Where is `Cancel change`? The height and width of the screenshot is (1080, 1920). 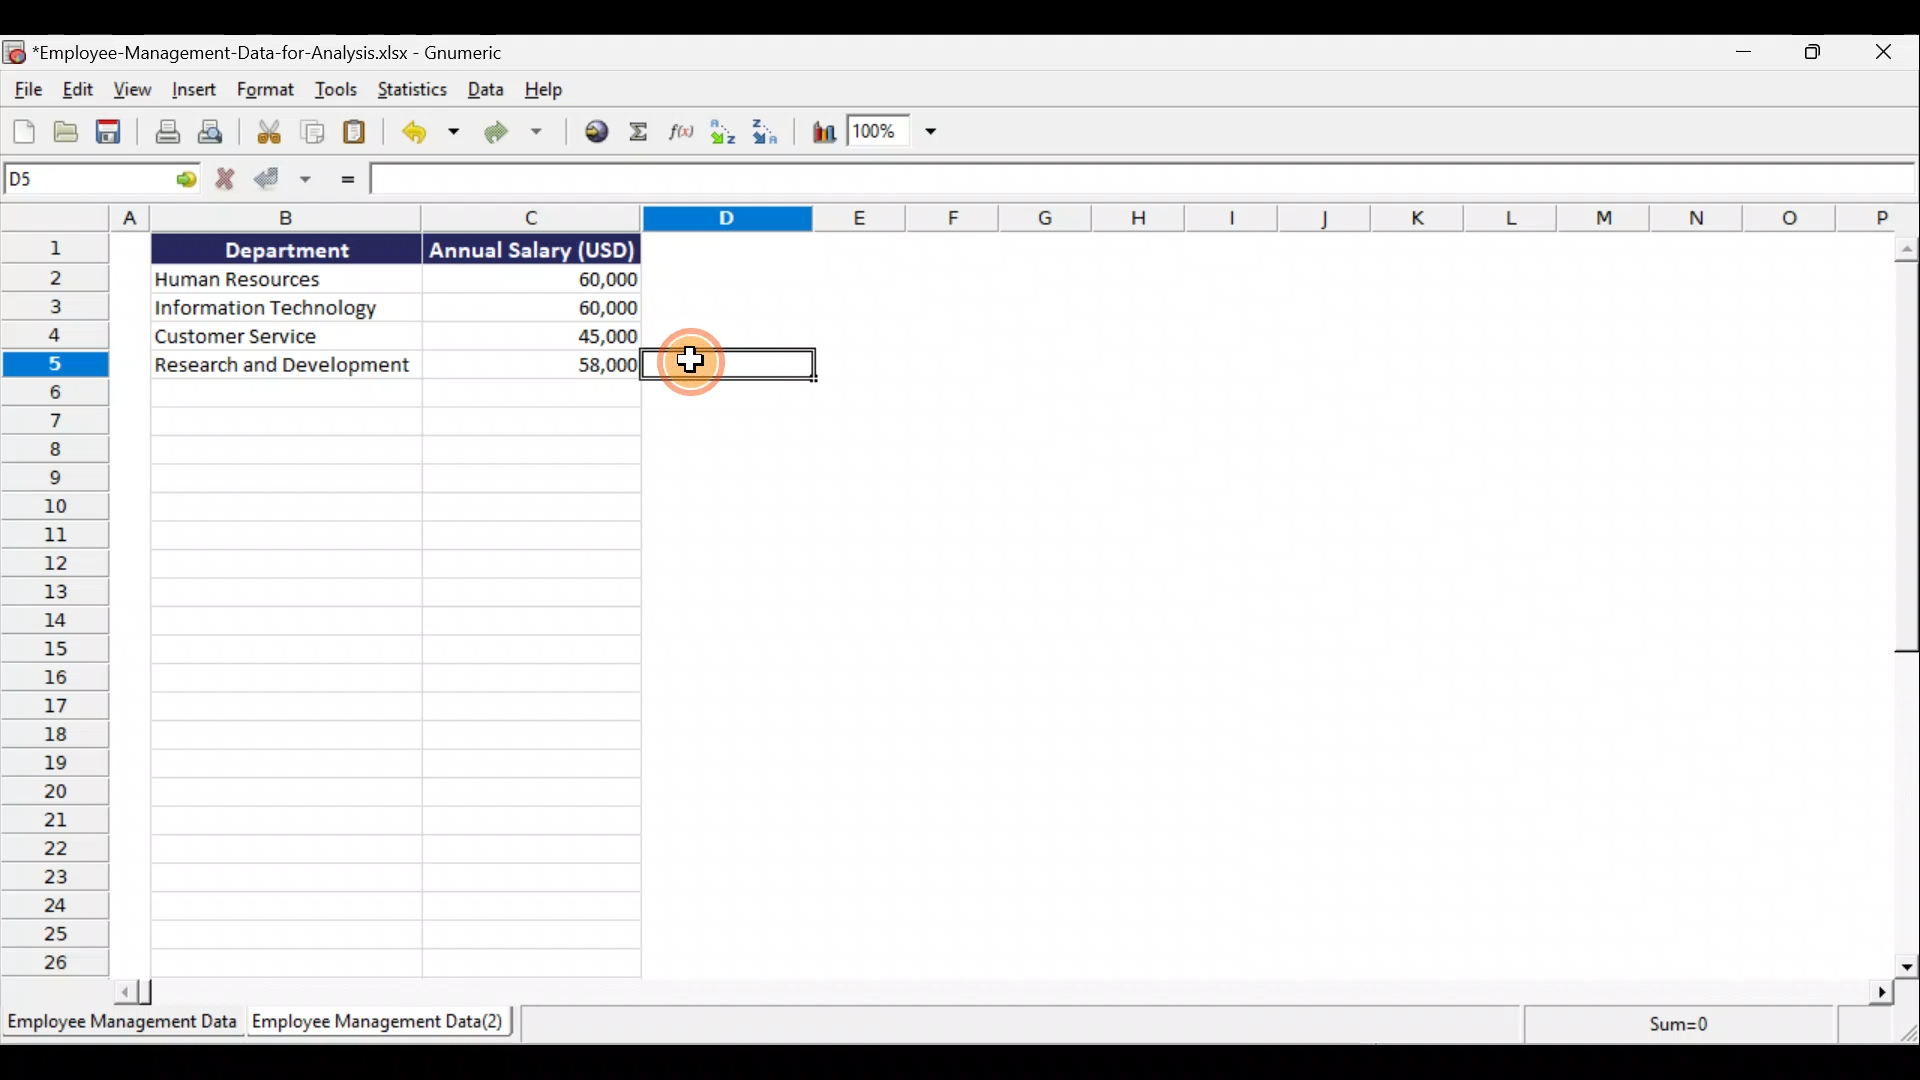
Cancel change is located at coordinates (221, 181).